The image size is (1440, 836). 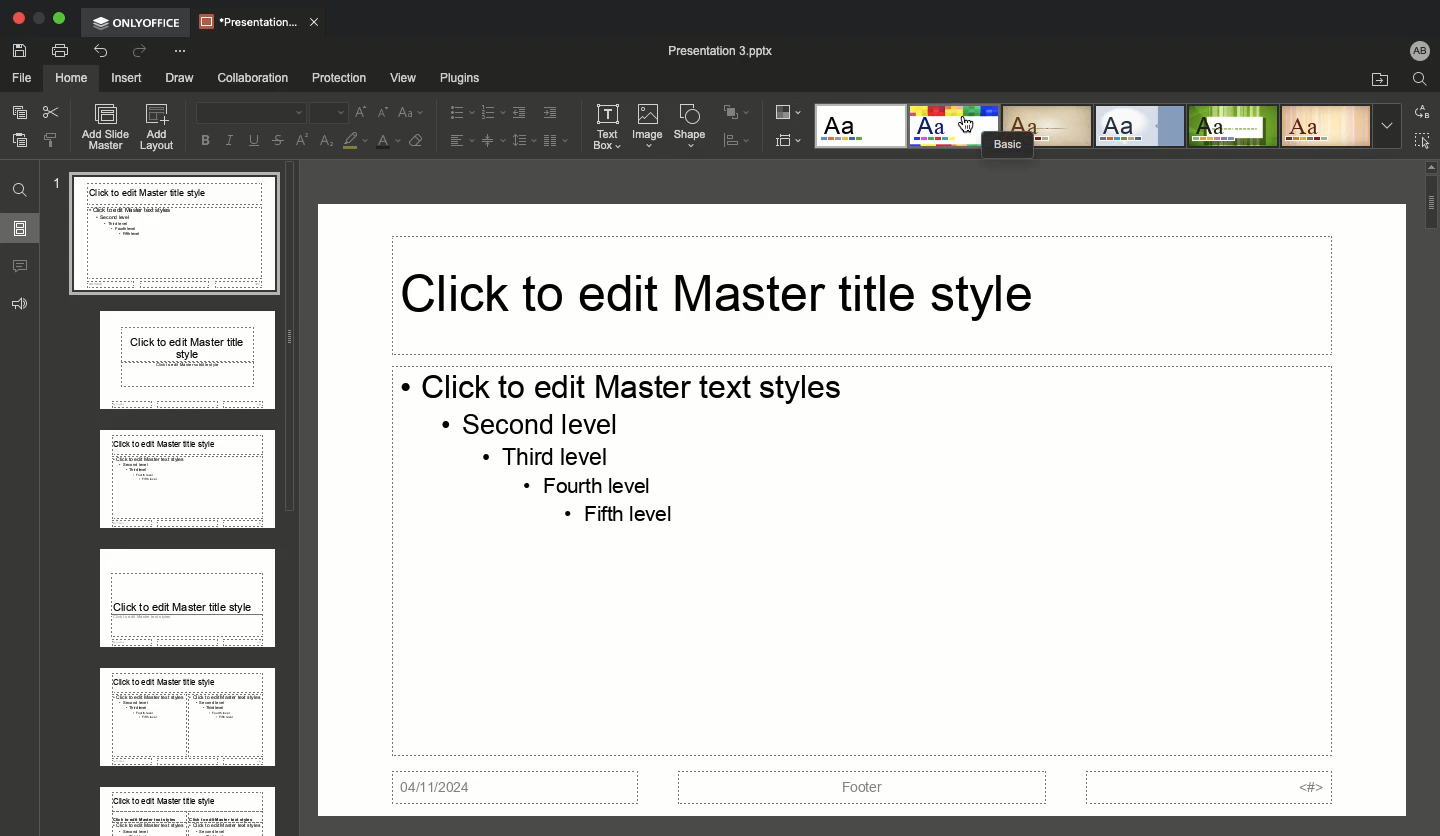 I want to click on Paste, so click(x=21, y=142).